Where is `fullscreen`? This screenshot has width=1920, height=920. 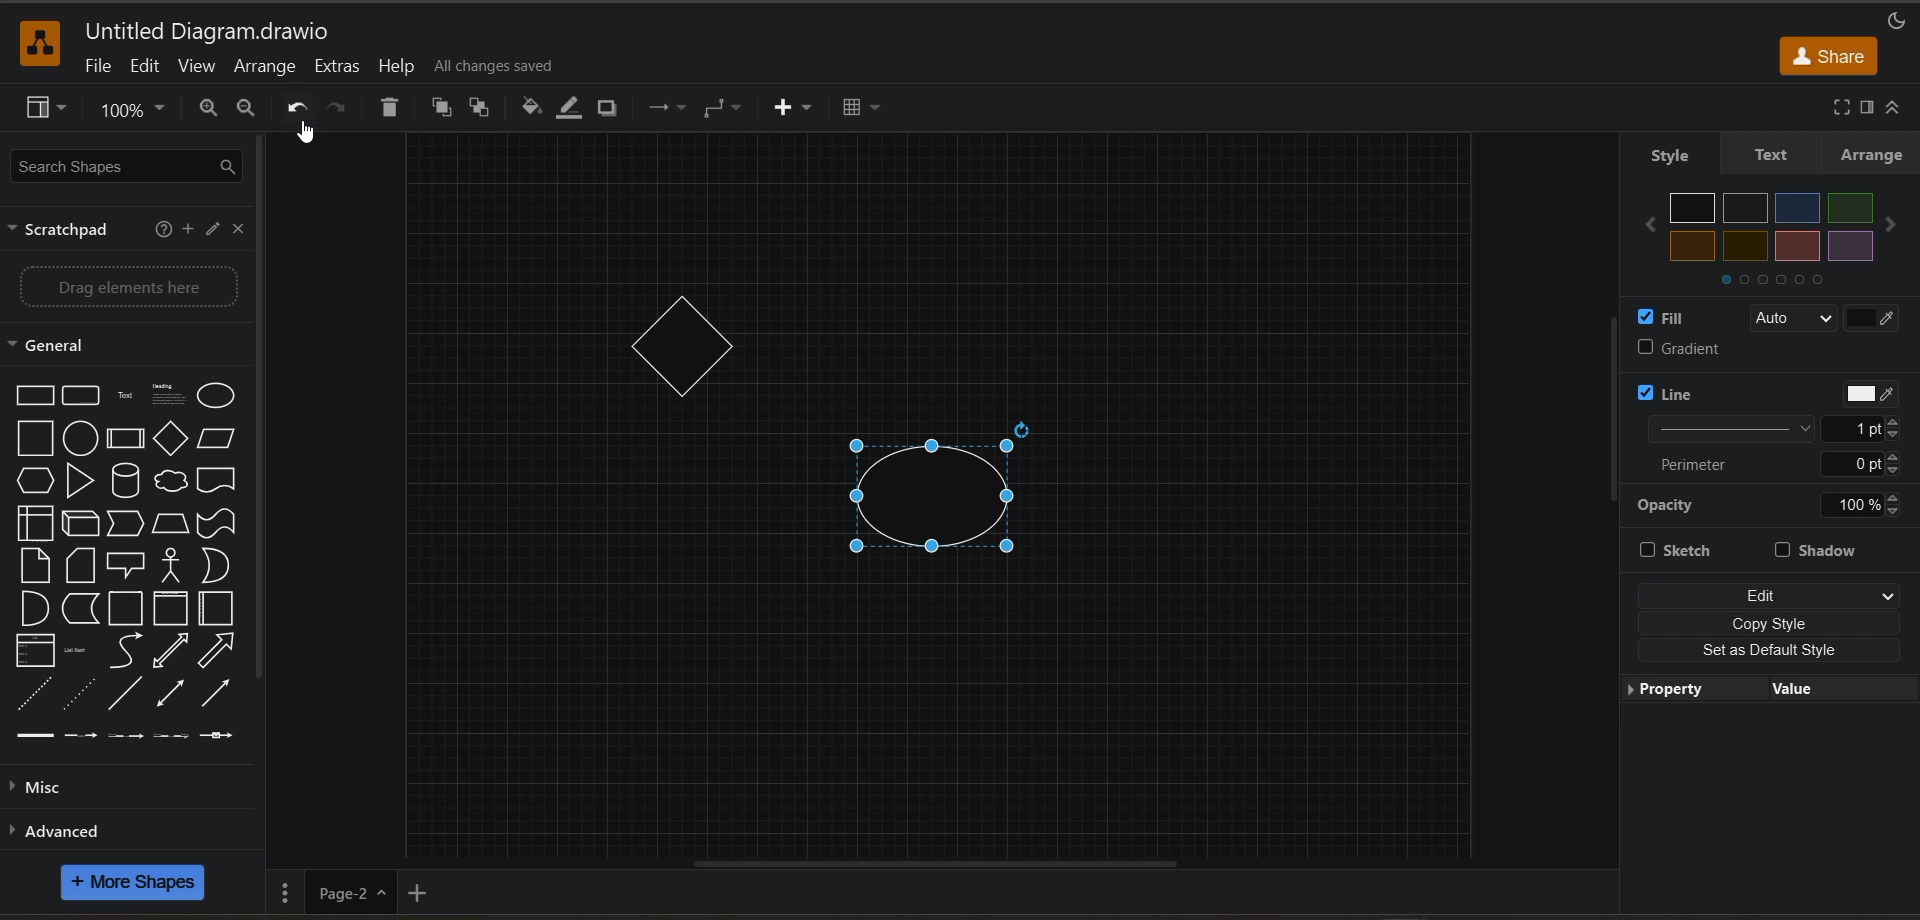 fullscreen is located at coordinates (1839, 105).